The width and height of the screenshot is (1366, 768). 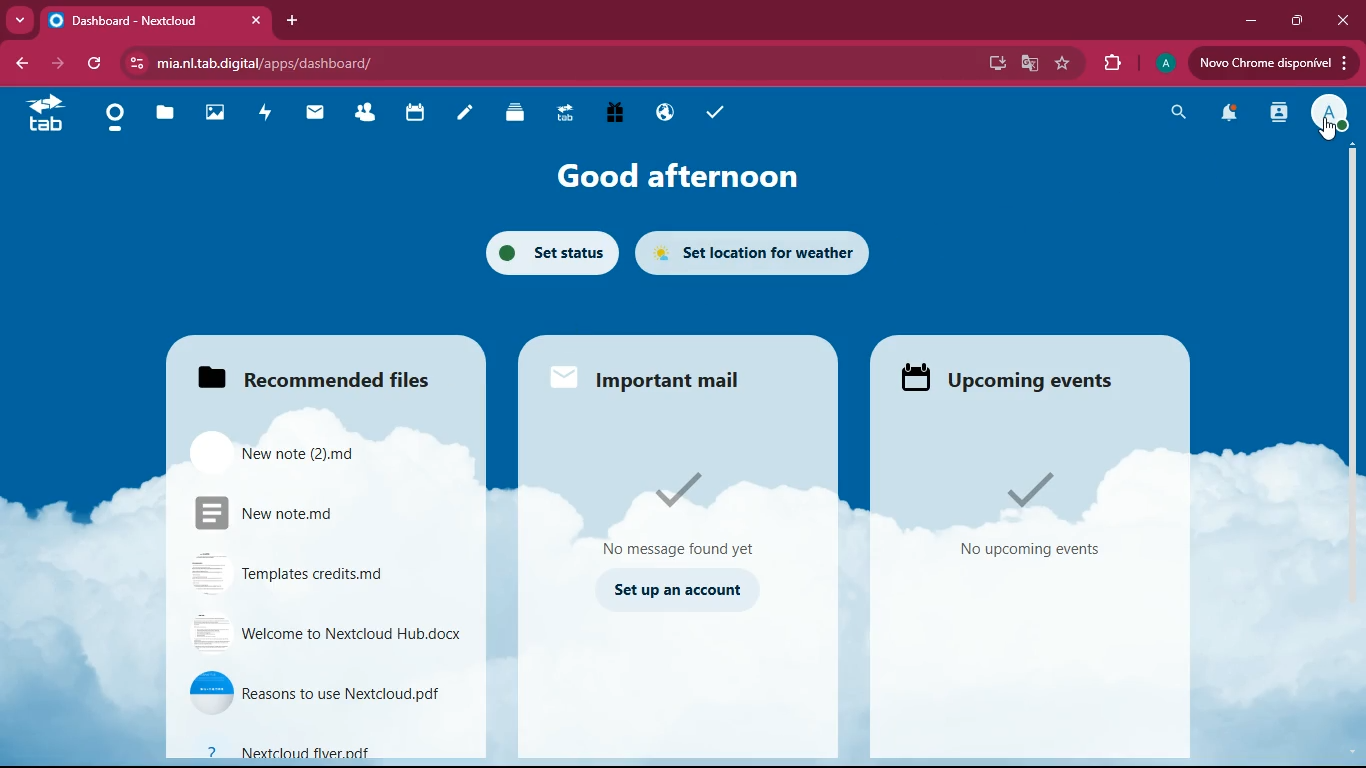 I want to click on public, so click(x=660, y=114).